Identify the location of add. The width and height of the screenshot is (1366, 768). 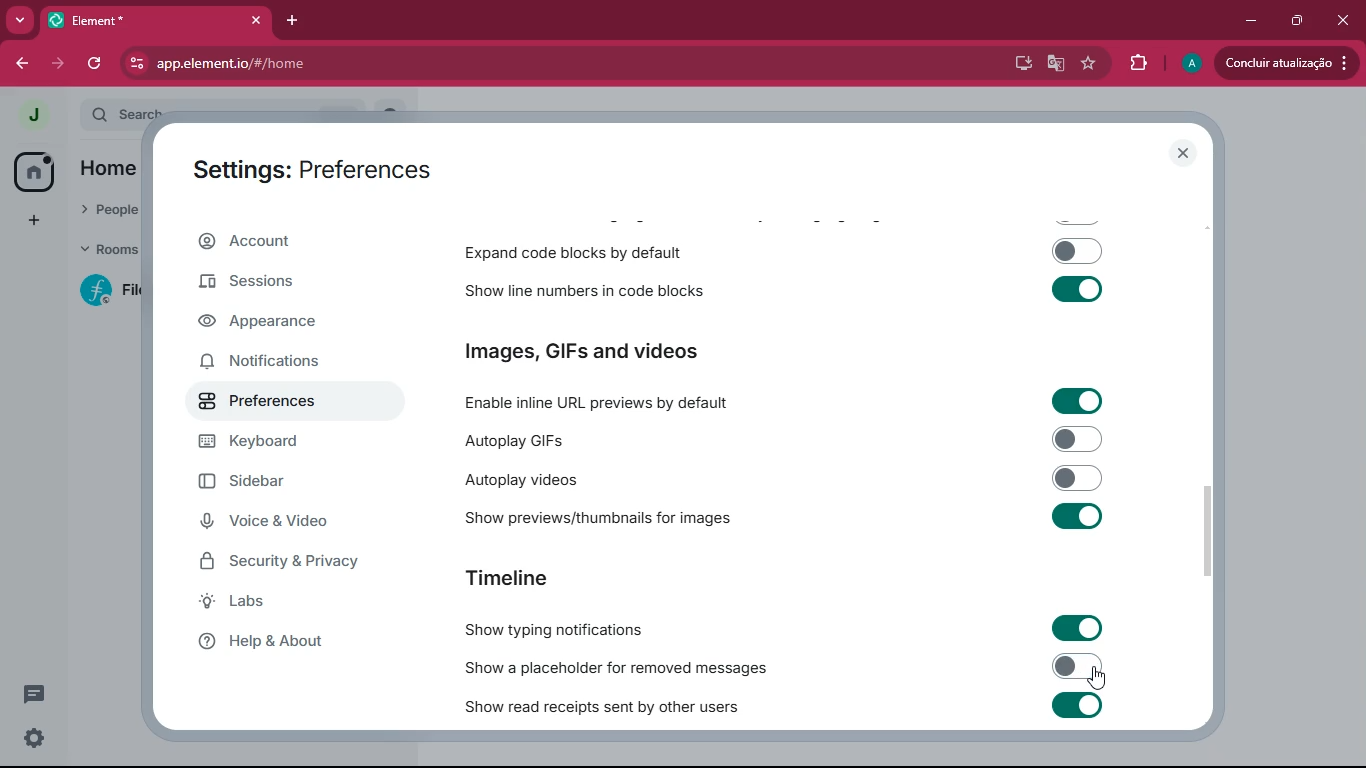
(31, 222).